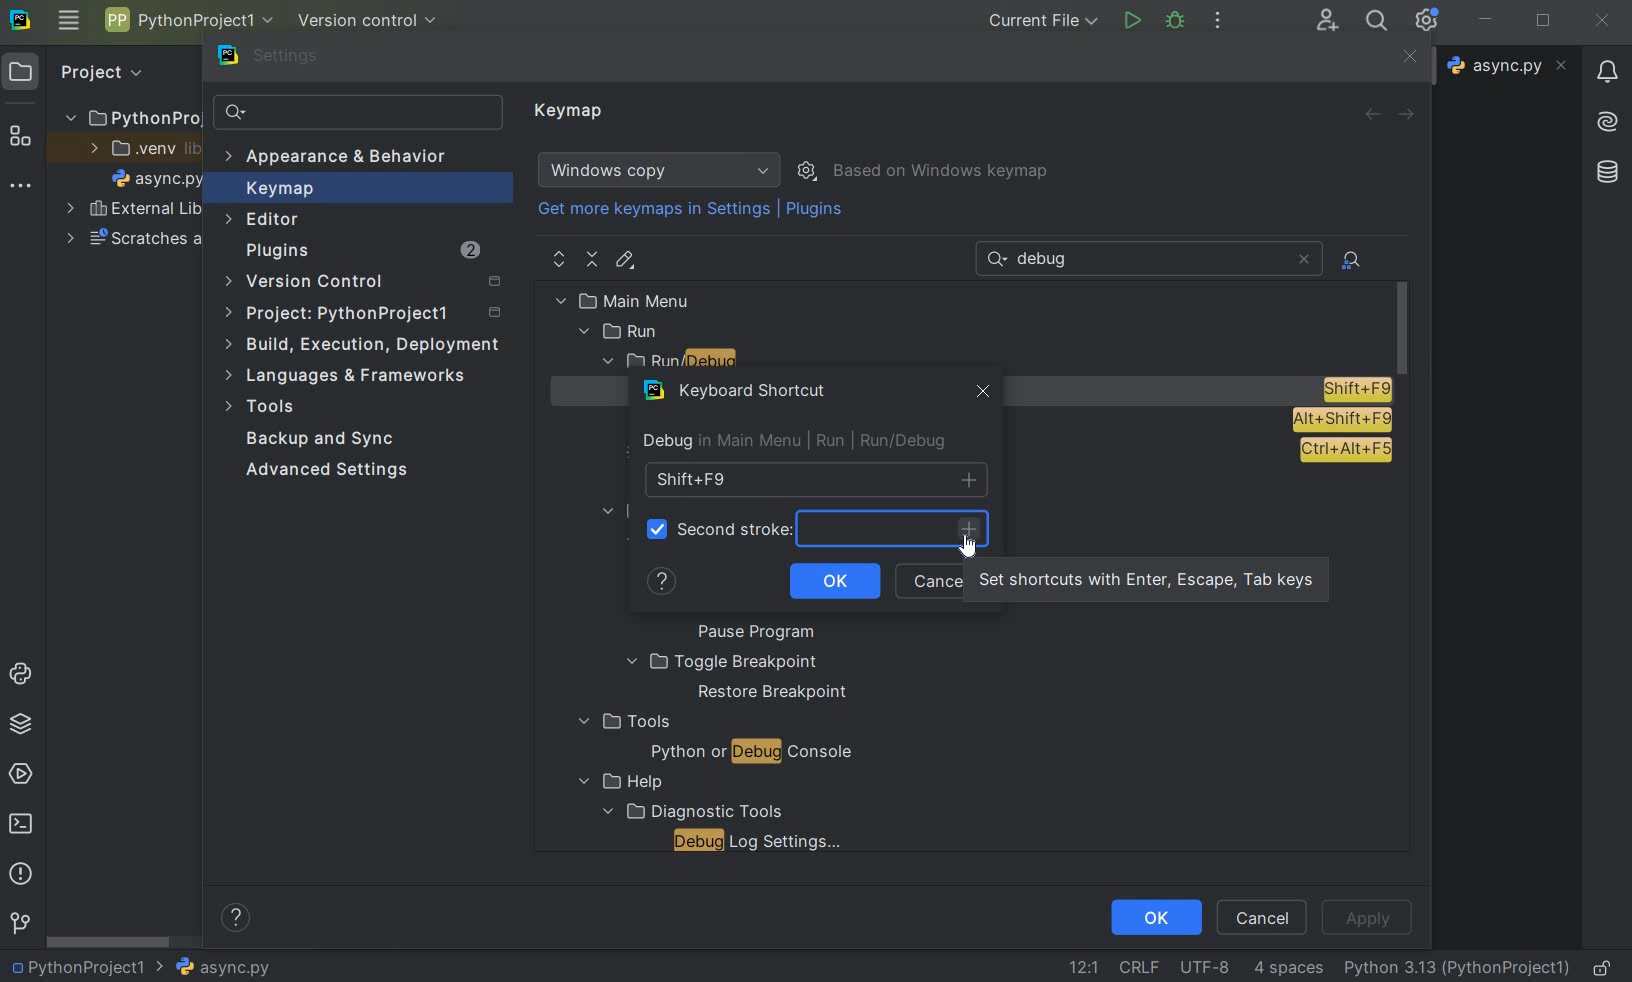 The height and width of the screenshot is (982, 1632). What do you see at coordinates (749, 633) in the screenshot?
I see `pause program` at bounding box center [749, 633].